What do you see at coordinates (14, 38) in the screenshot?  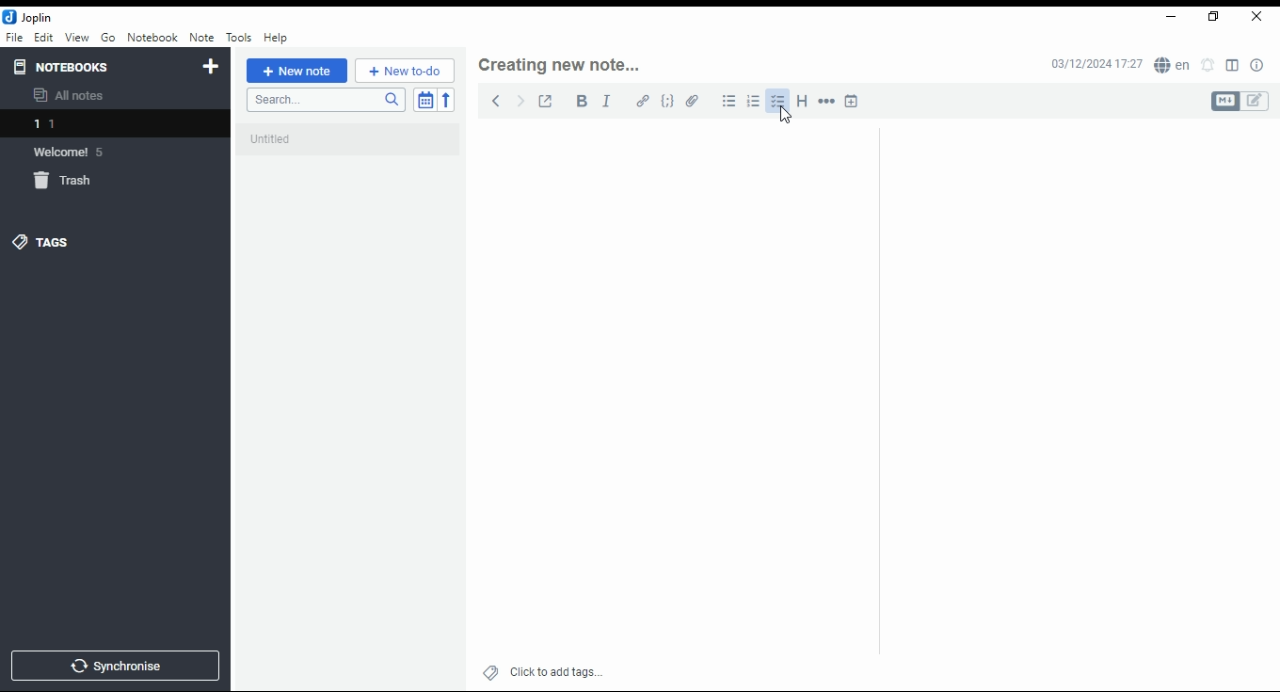 I see `file` at bounding box center [14, 38].